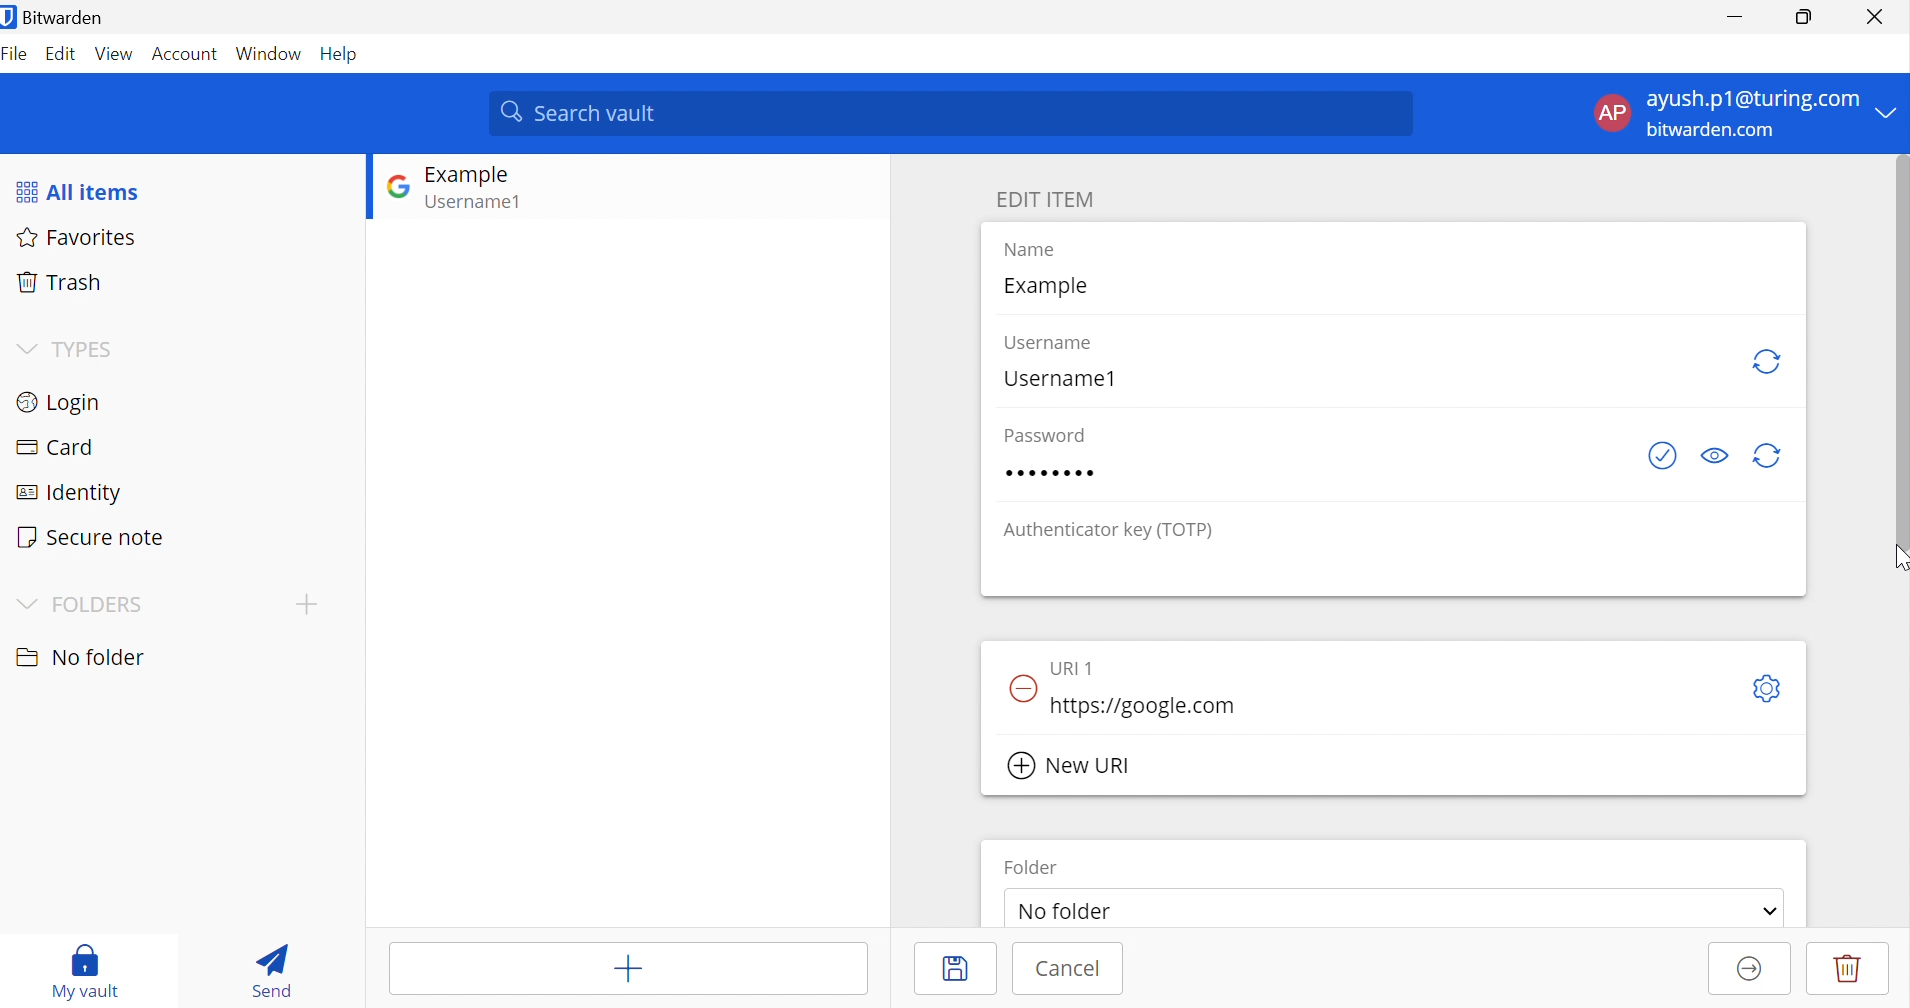 This screenshot has width=1910, height=1008. I want to click on Drop Down, so click(25, 345).